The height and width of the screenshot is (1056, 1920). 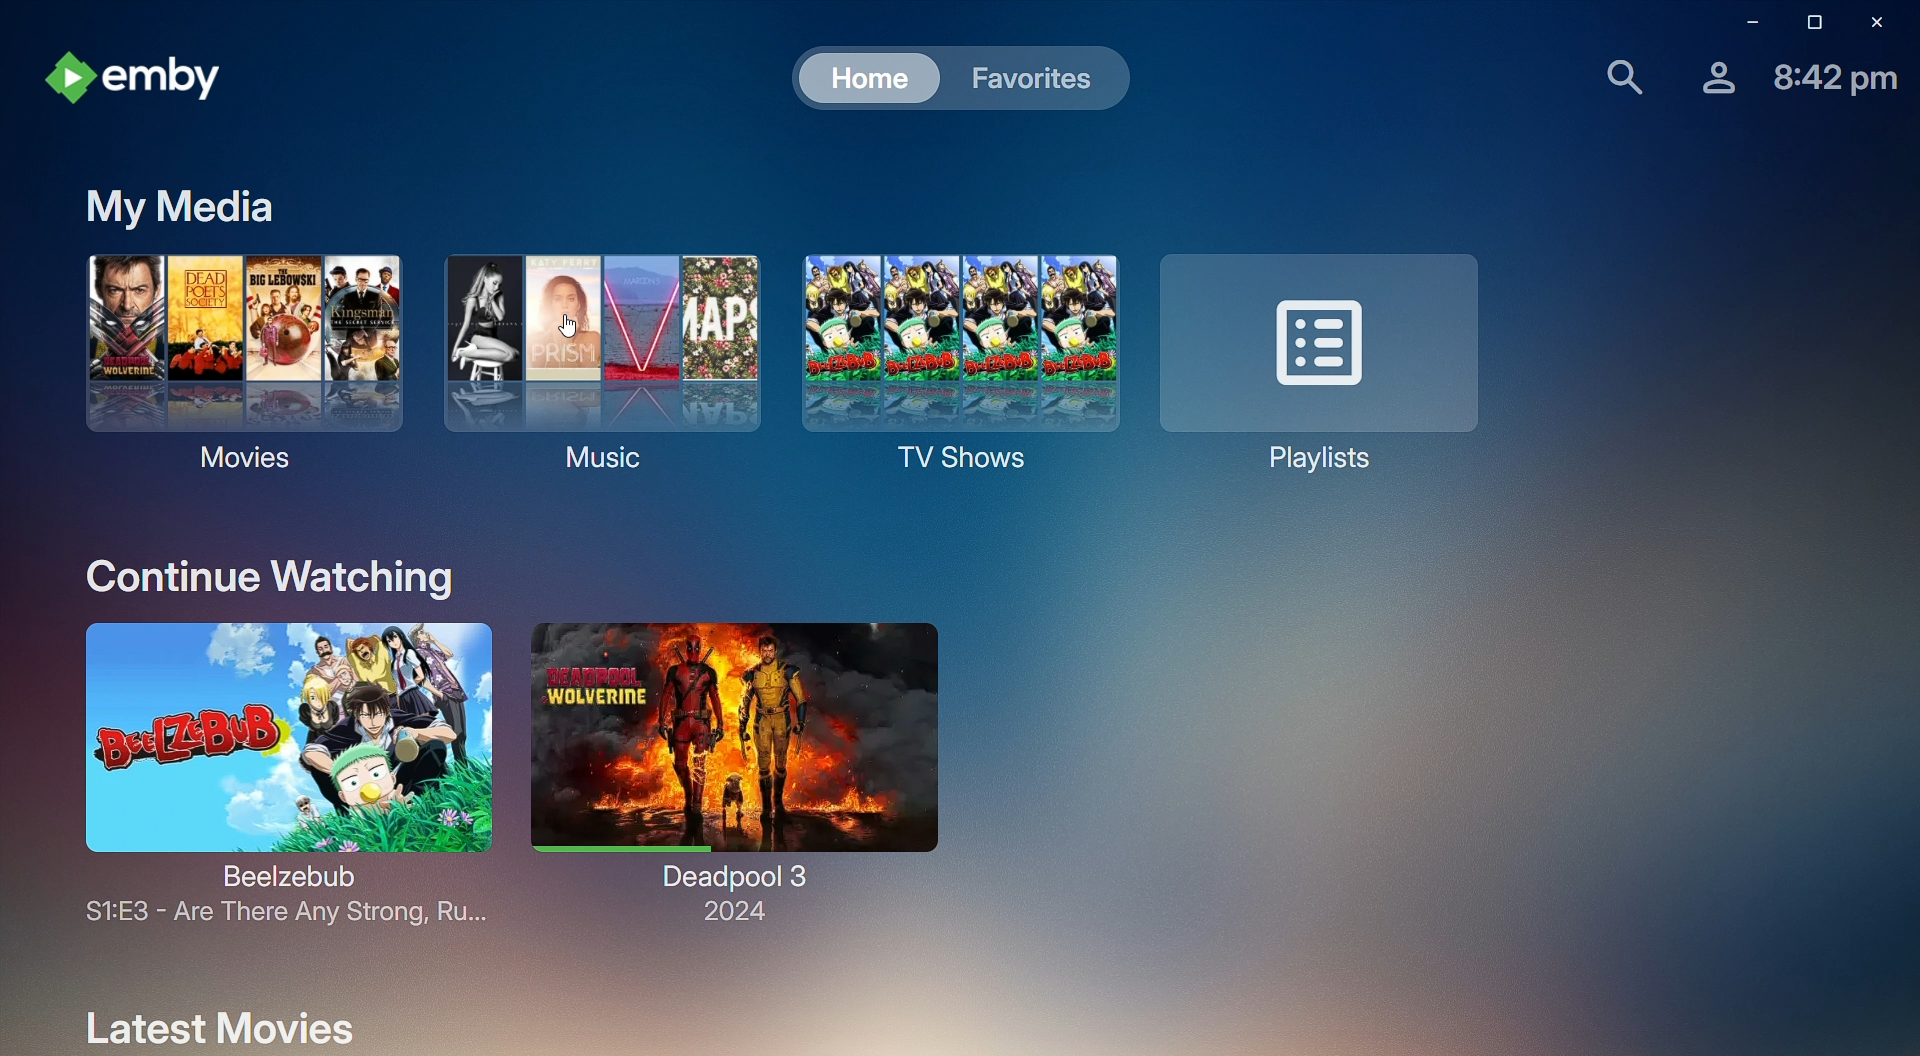 I want to click on Minimize, so click(x=1741, y=24).